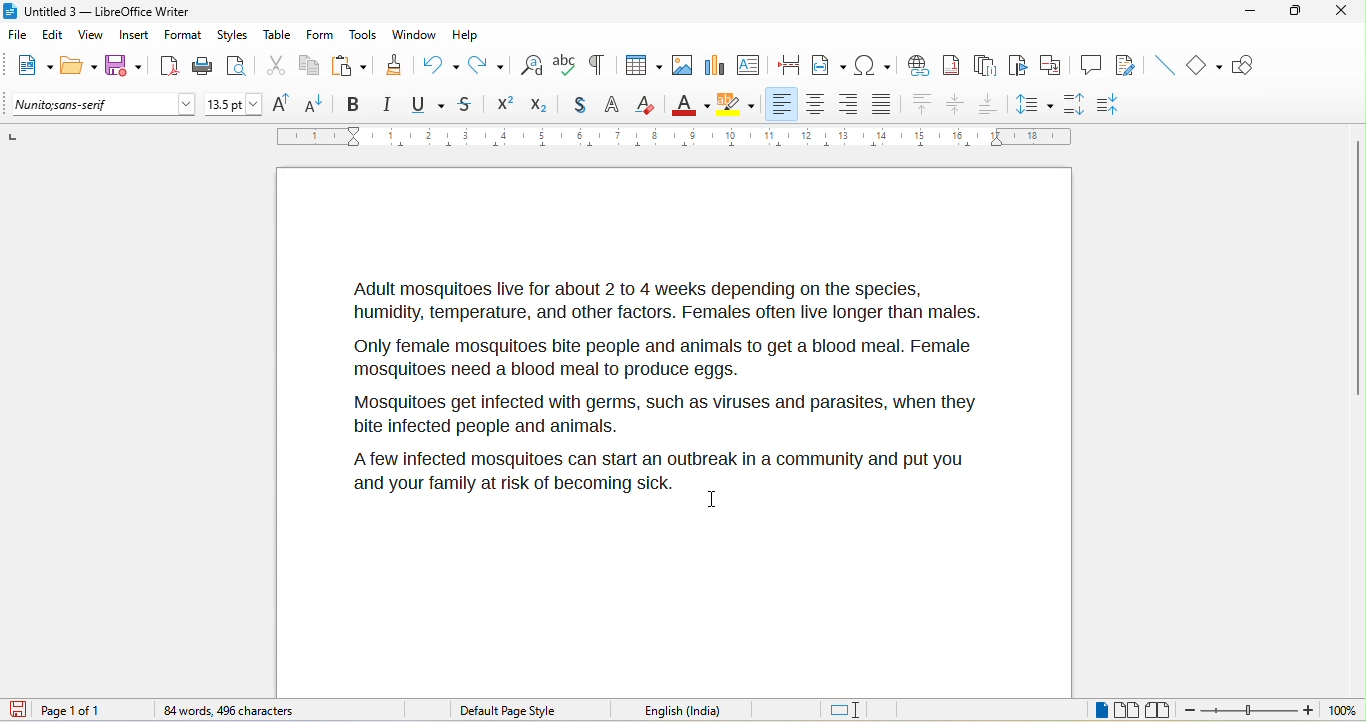 The height and width of the screenshot is (722, 1366). Describe the element at coordinates (710, 710) in the screenshot. I see `text language` at that location.